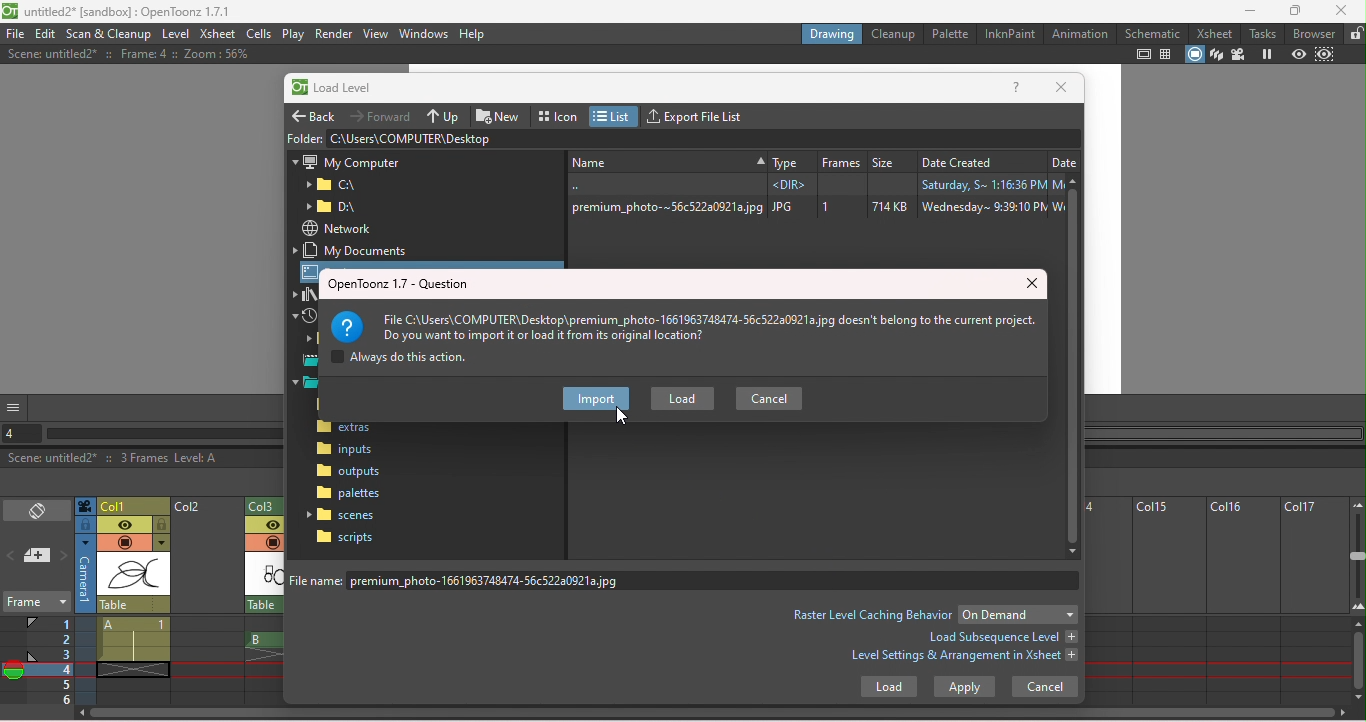 Image resolution: width=1366 pixels, height=722 pixels. What do you see at coordinates (164, 434) in the screenshot?
I see `Horizontal scroll bar` at bounding box center [164, 434].